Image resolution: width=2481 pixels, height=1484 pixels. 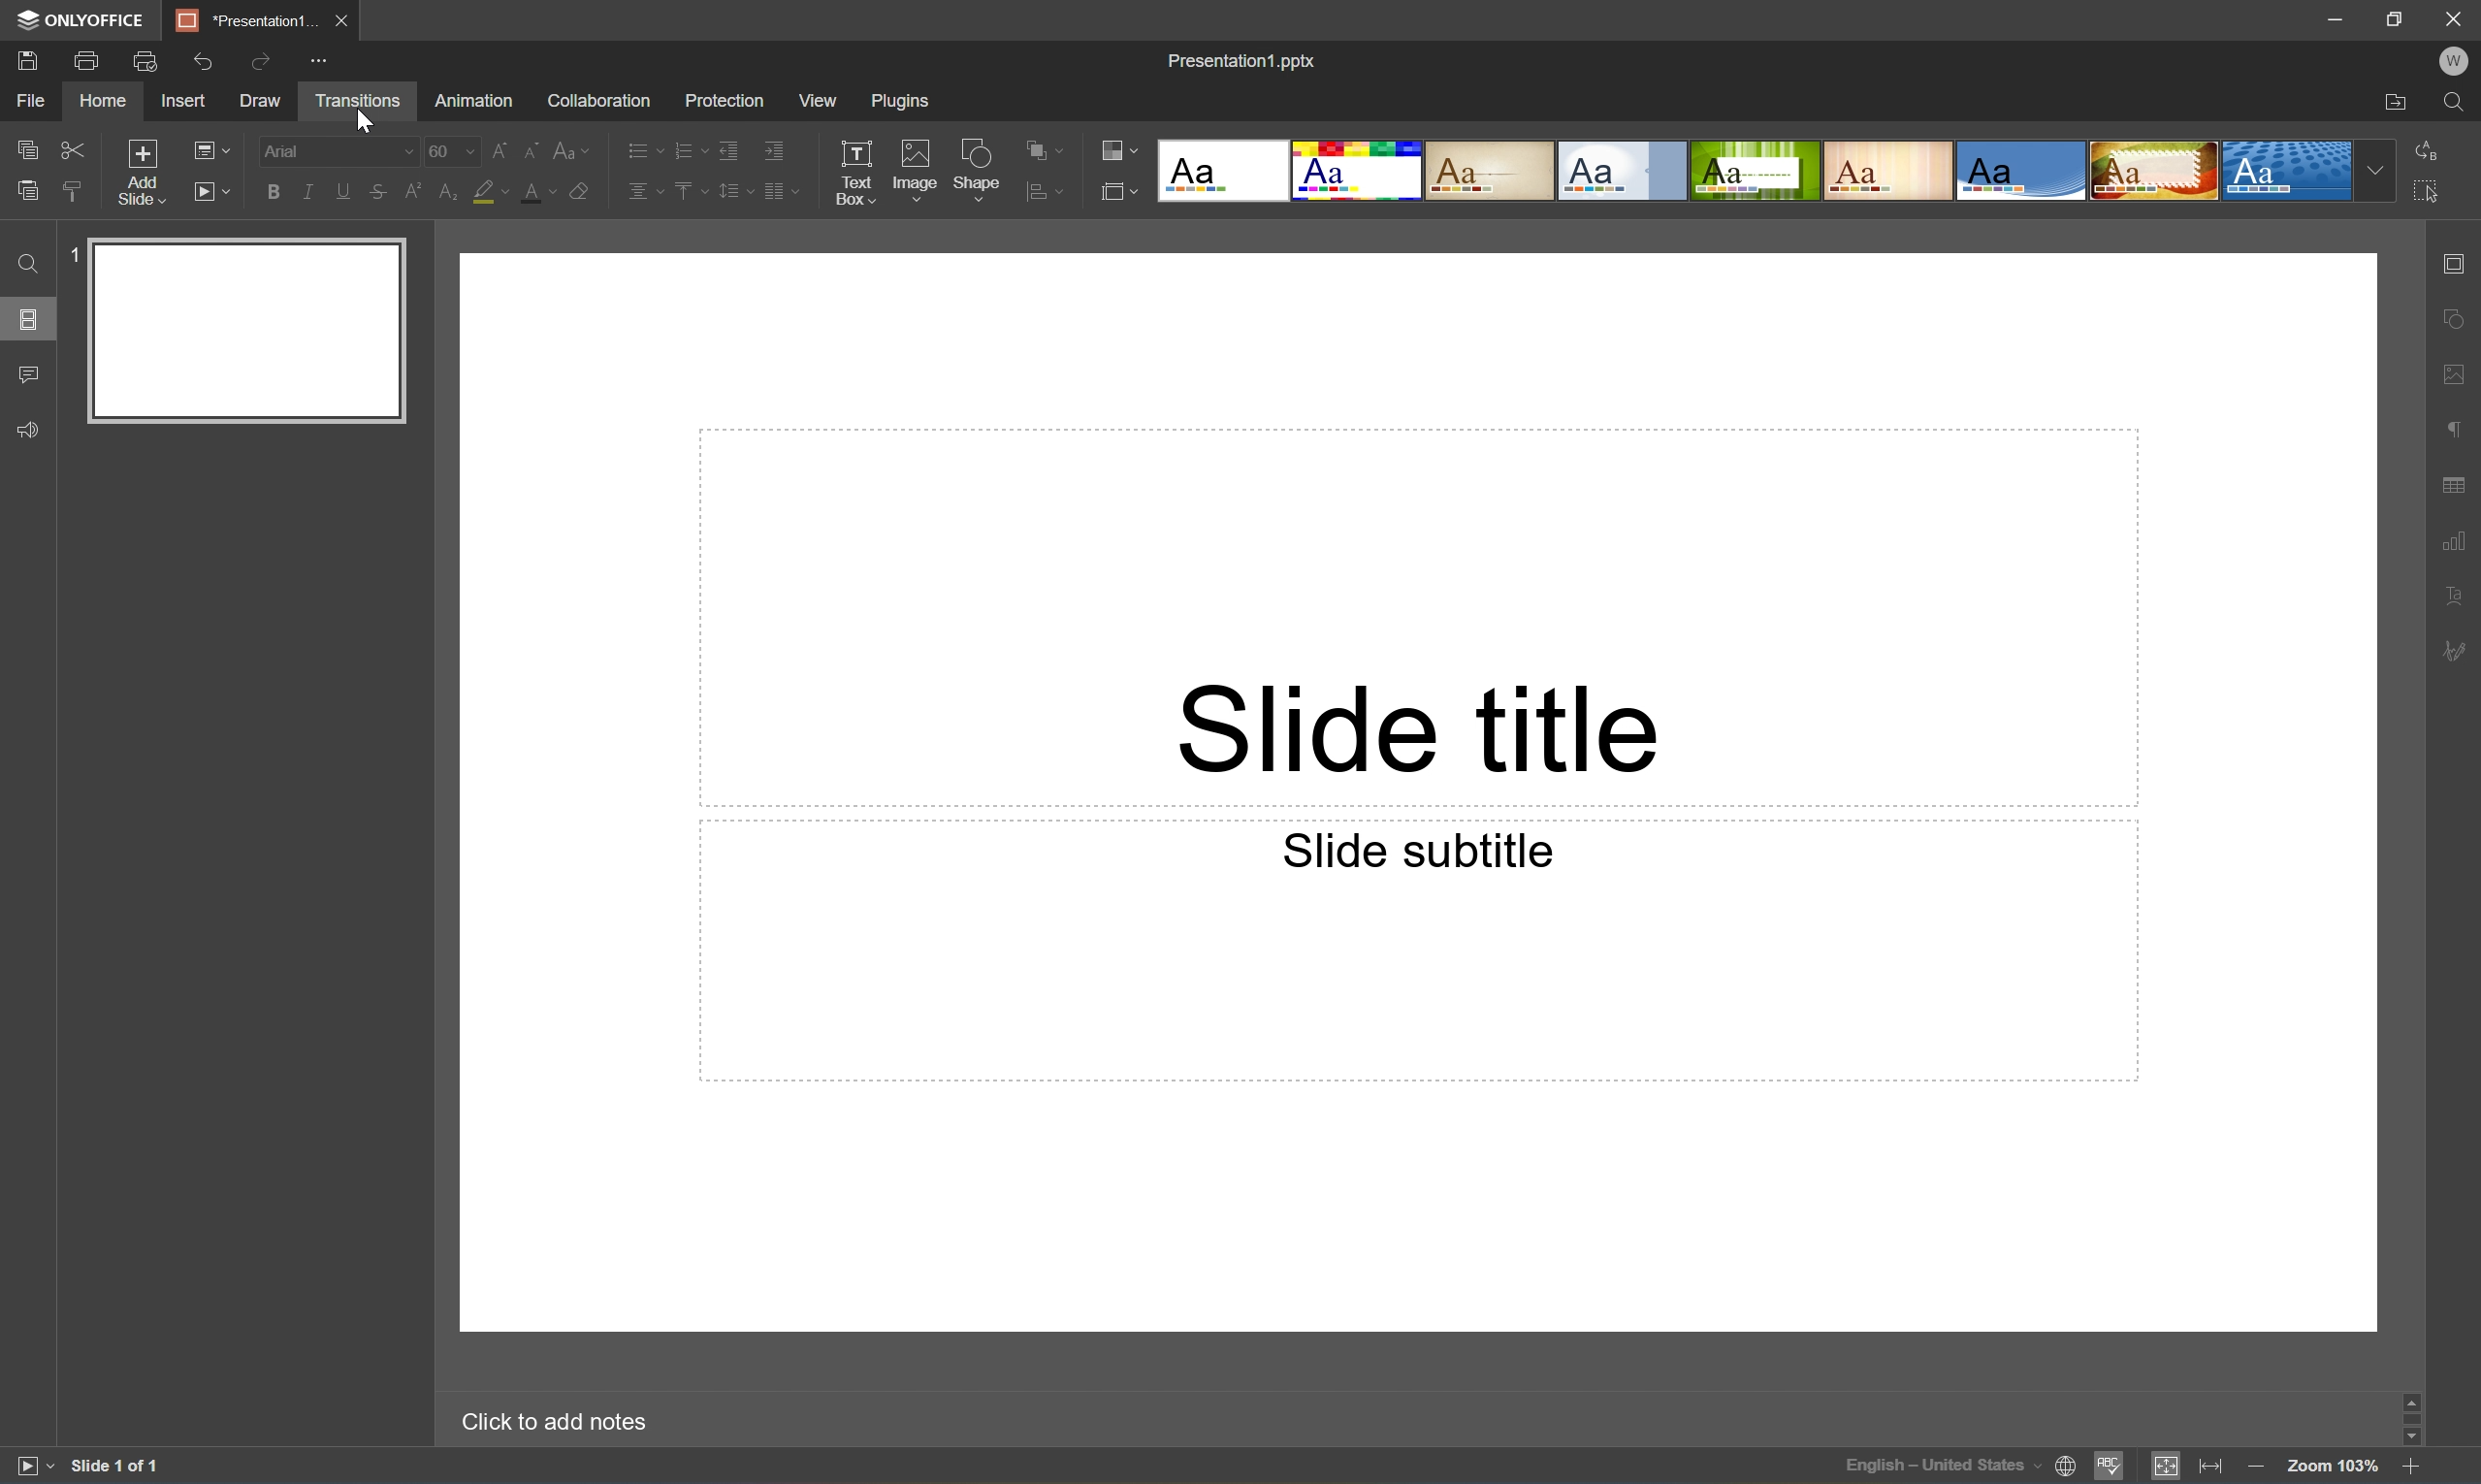 What do you see at coordinates (907, 101) in the screenshot?
I see `Plugins` at bounding box center [907, 101].